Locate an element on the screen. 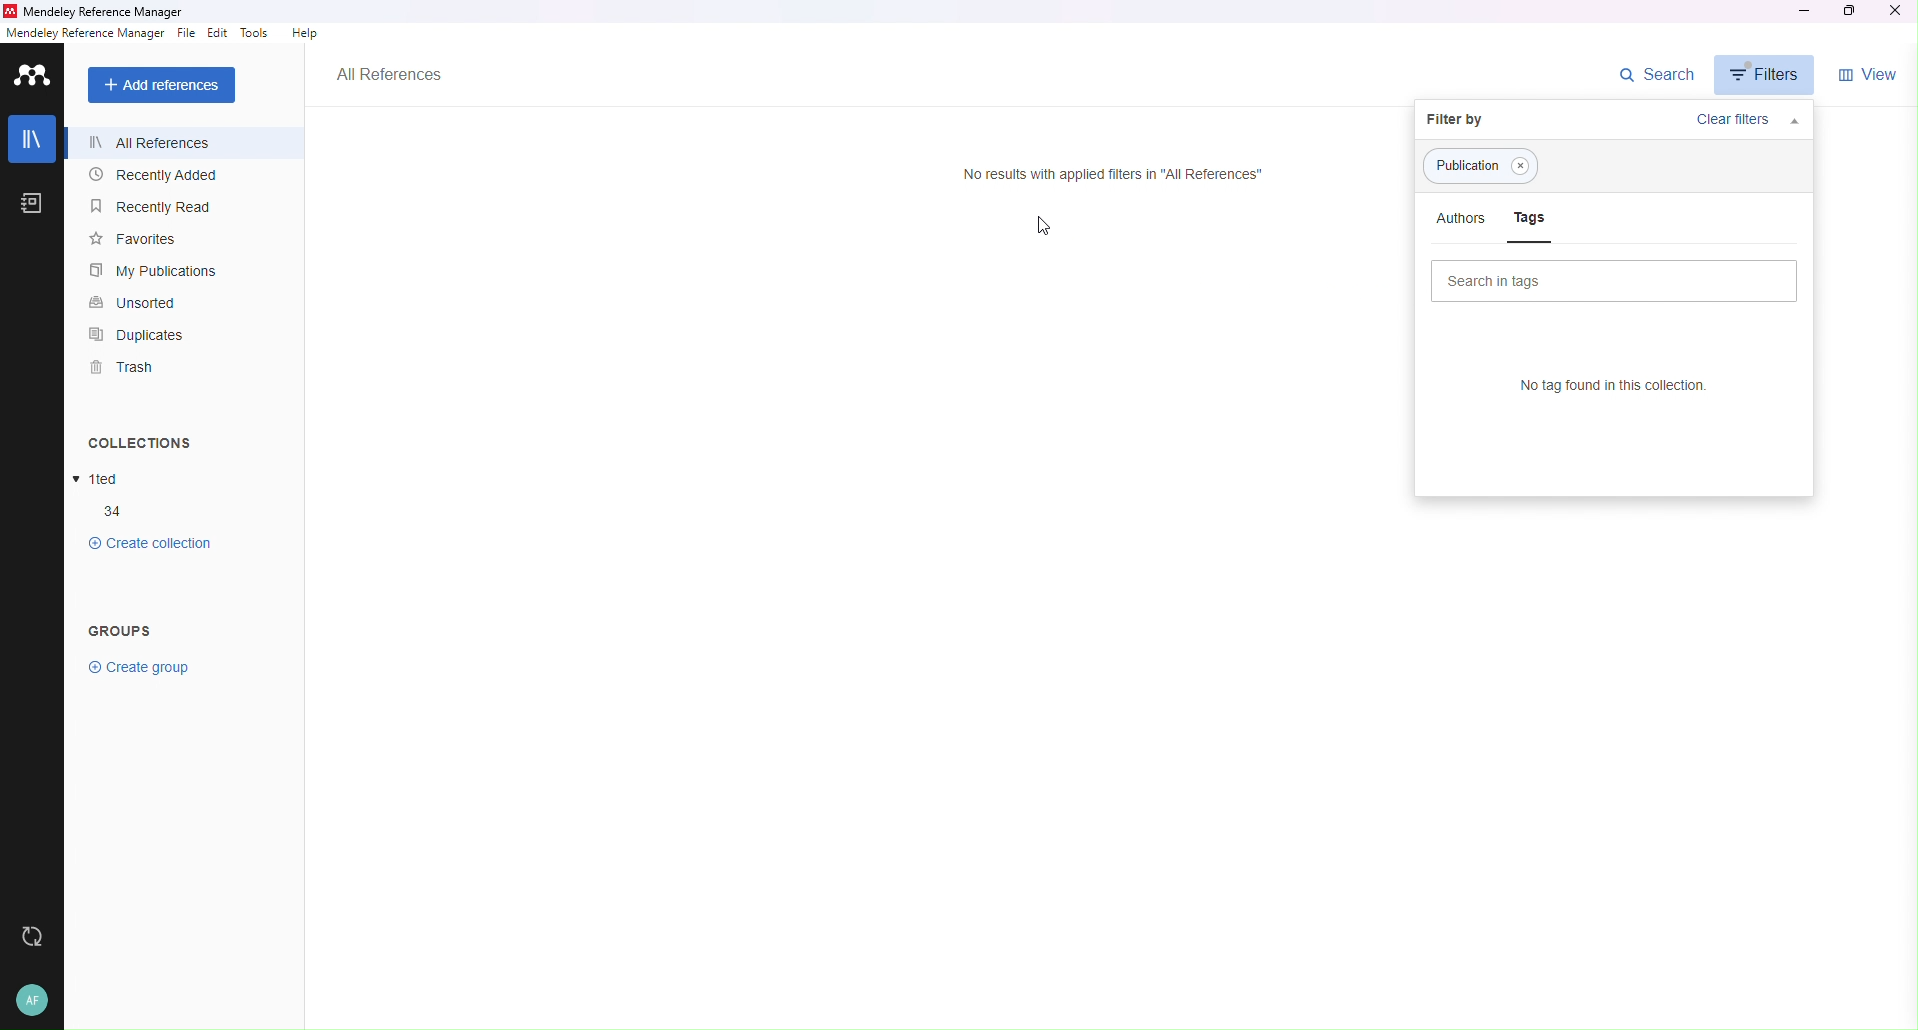  reference manager is located at coordinates (86, 33).